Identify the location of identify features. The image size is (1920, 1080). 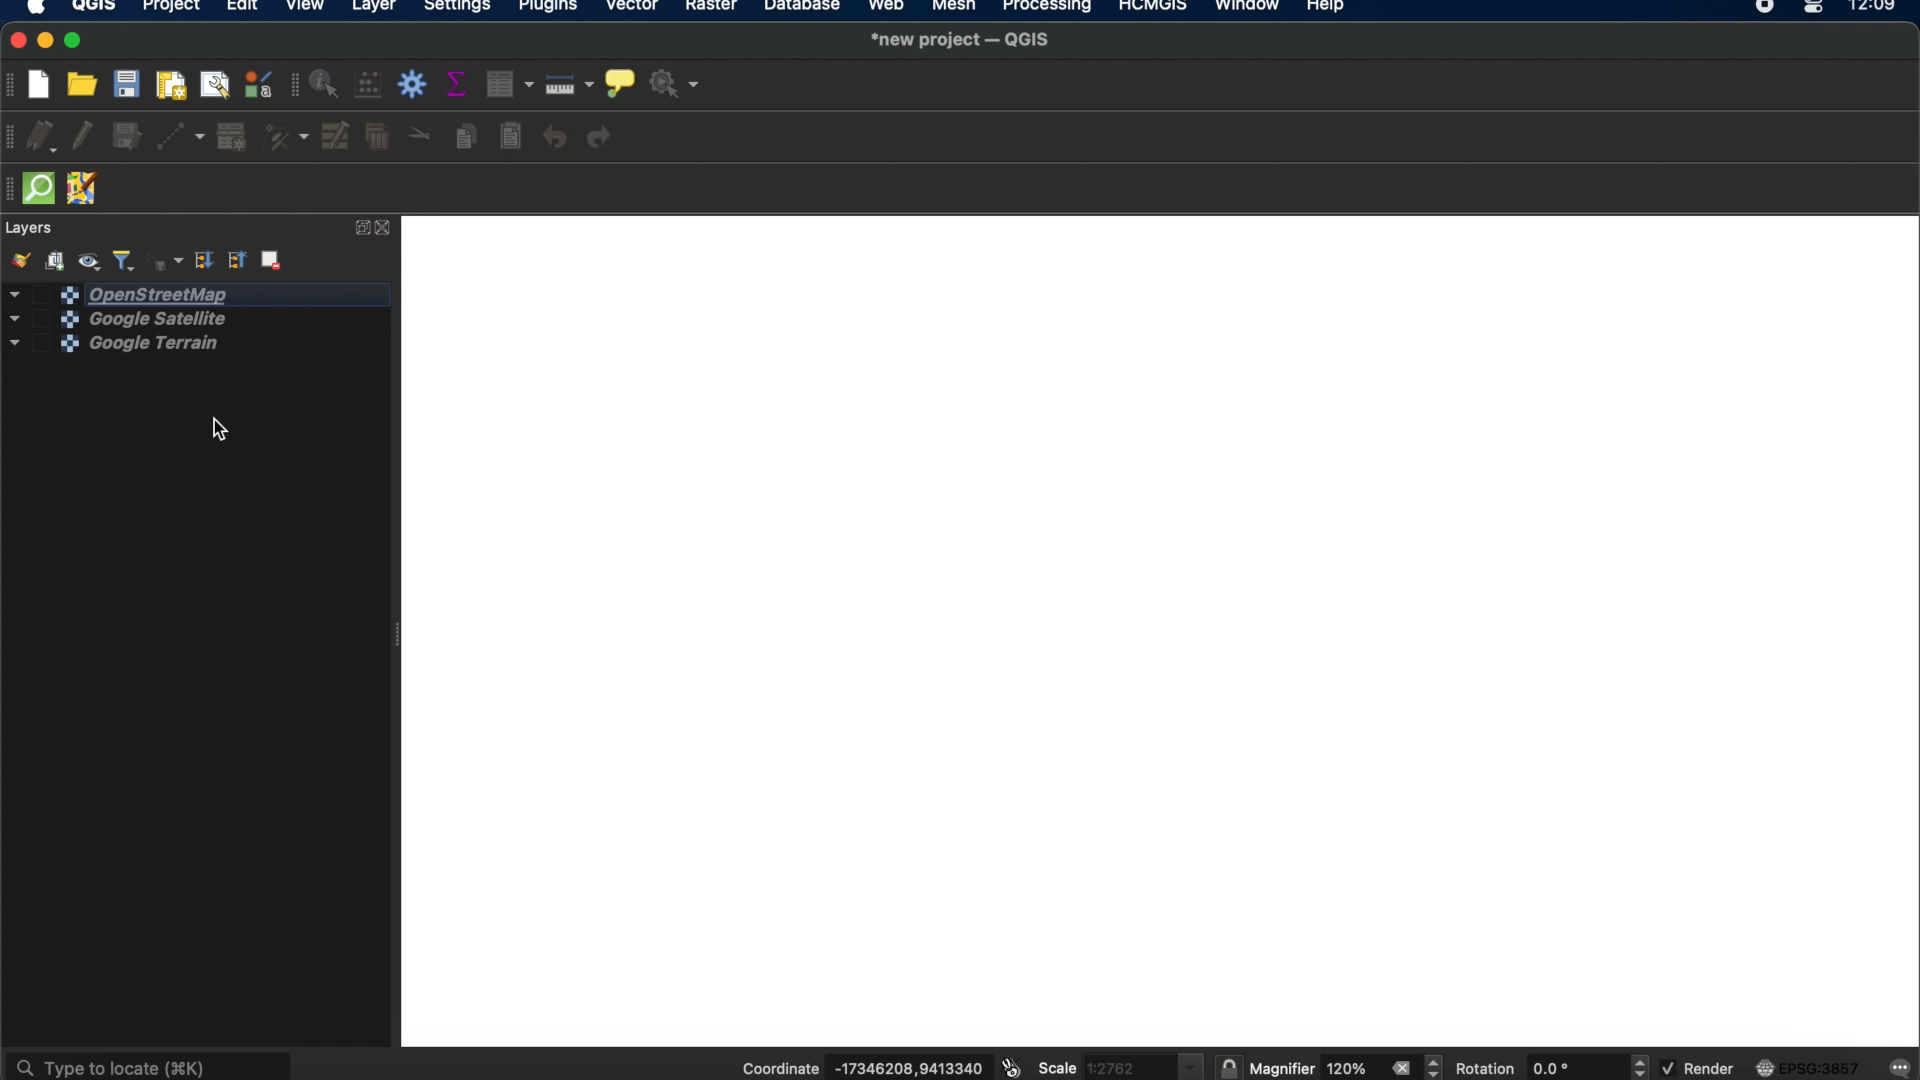
(327, 84).